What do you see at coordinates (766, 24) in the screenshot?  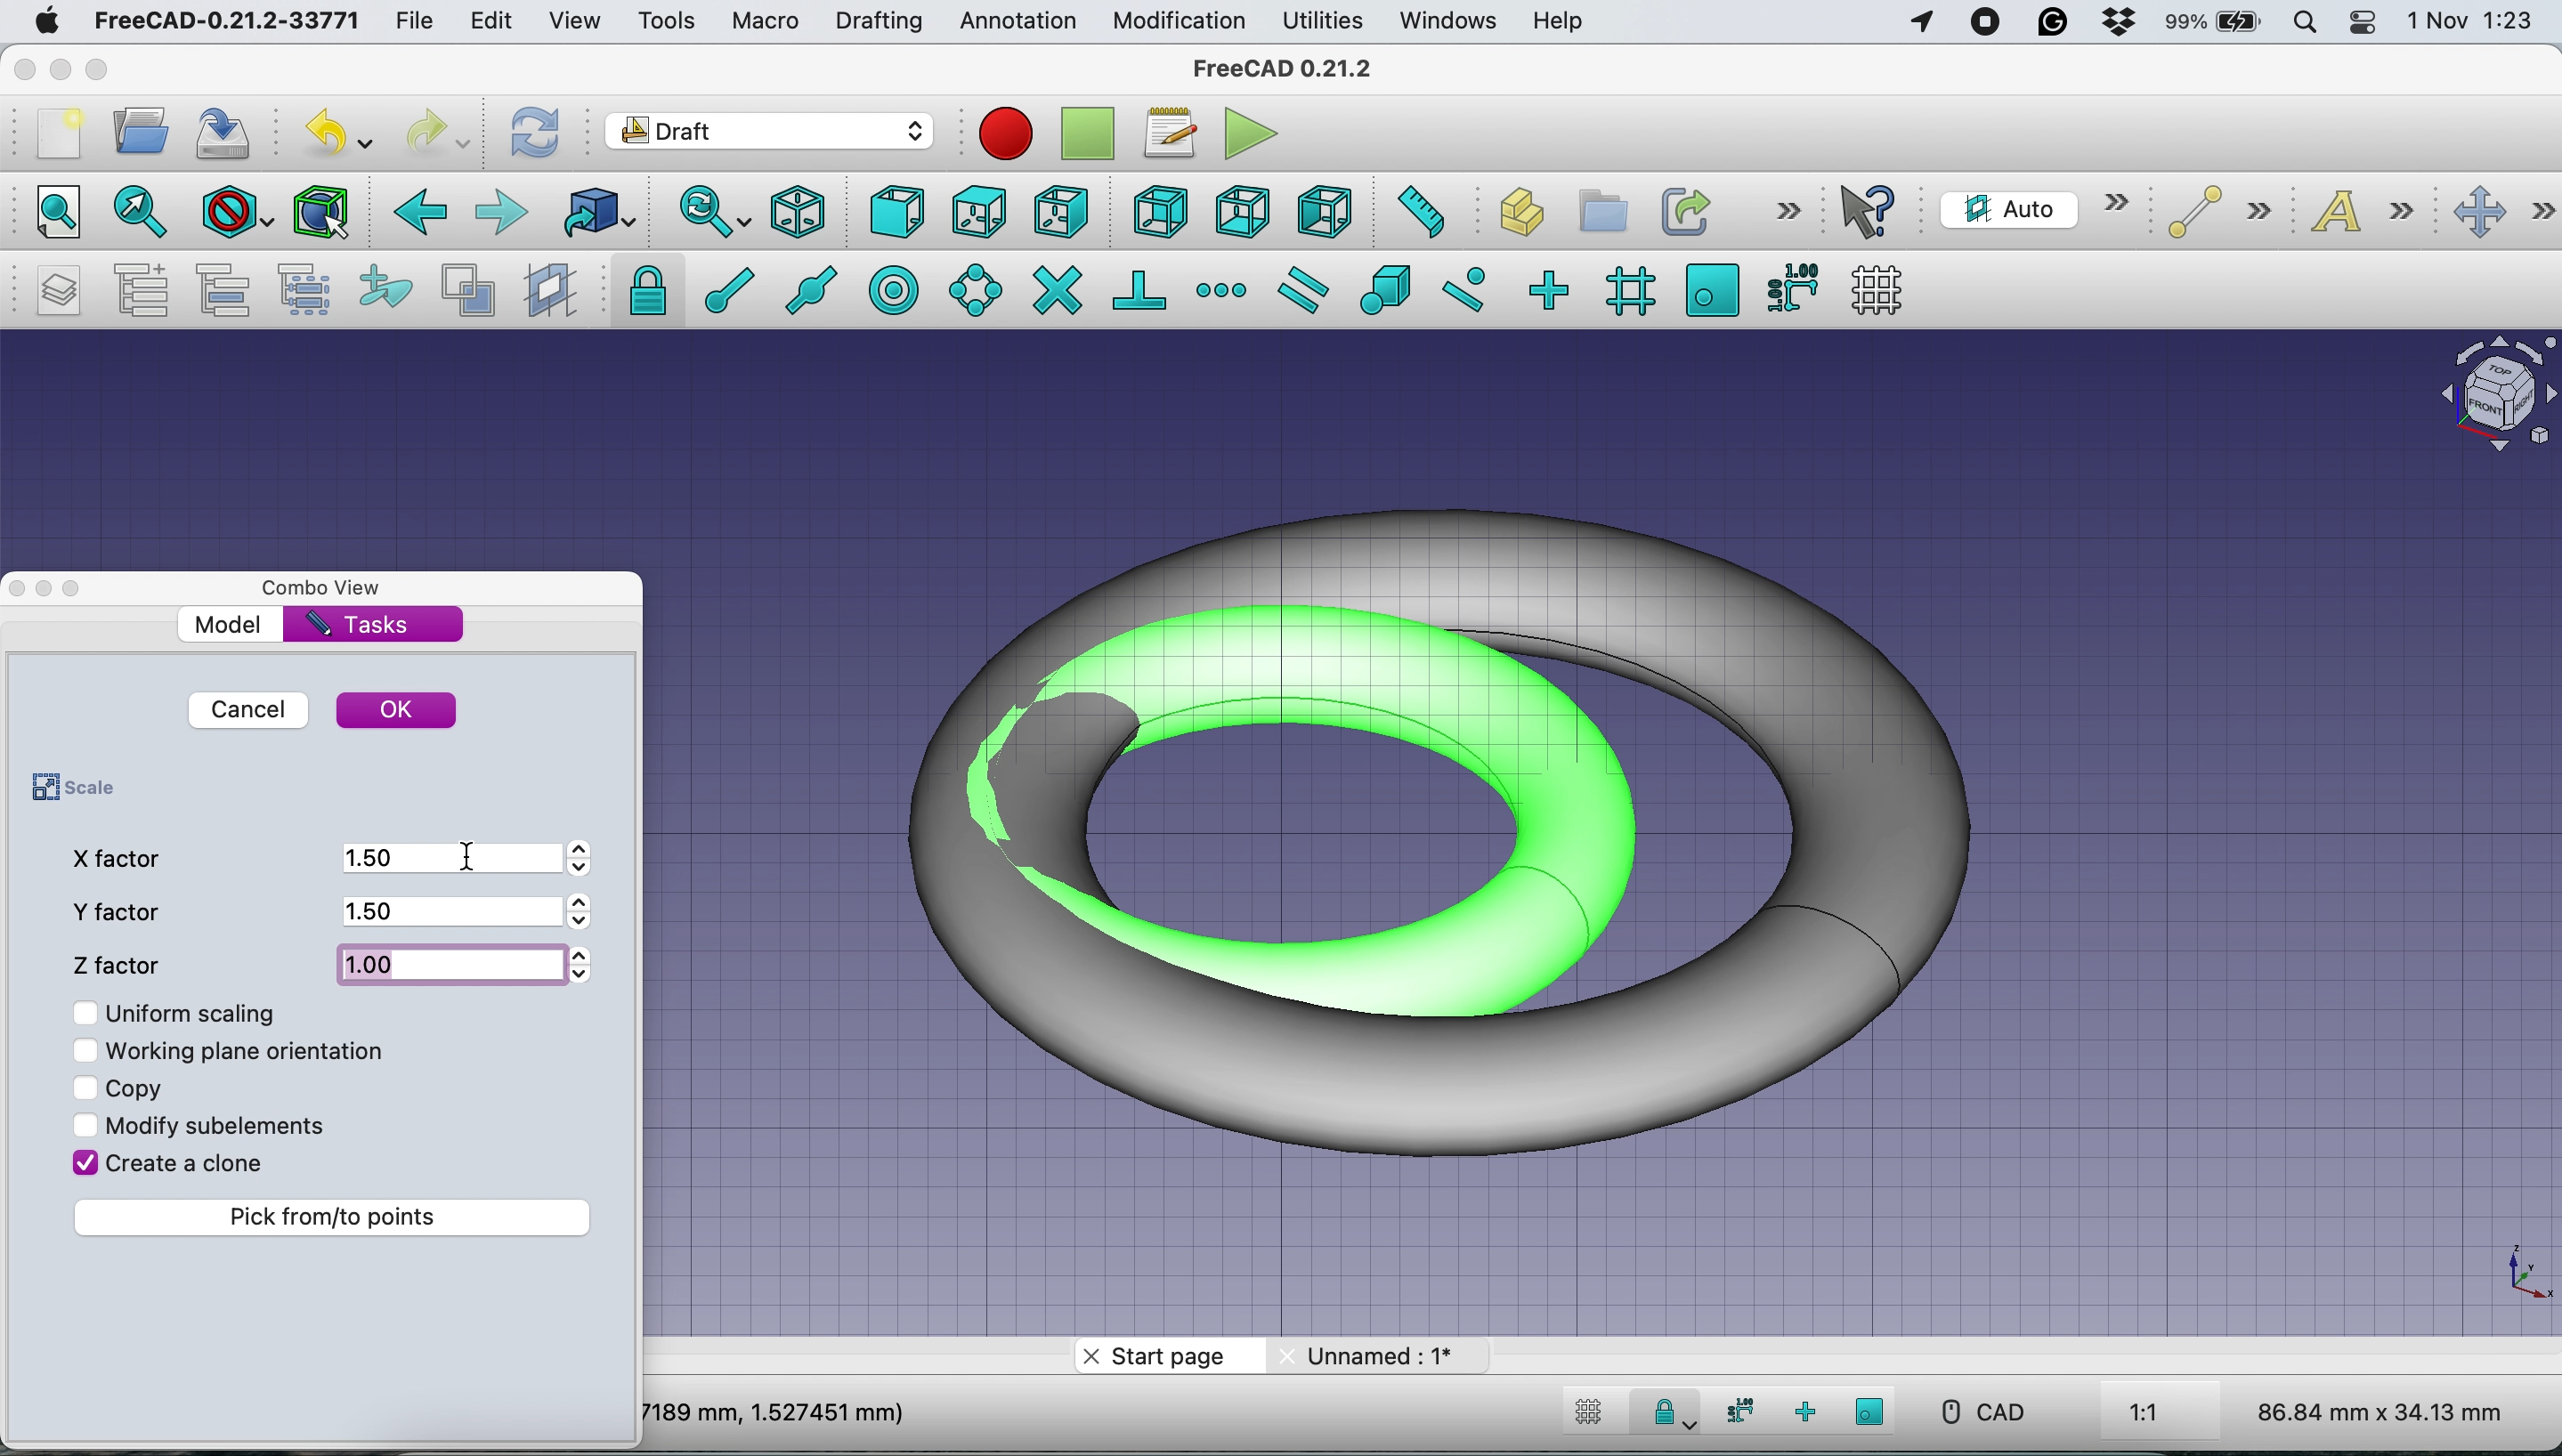 I see `macro` at bounding box center [766, 24].